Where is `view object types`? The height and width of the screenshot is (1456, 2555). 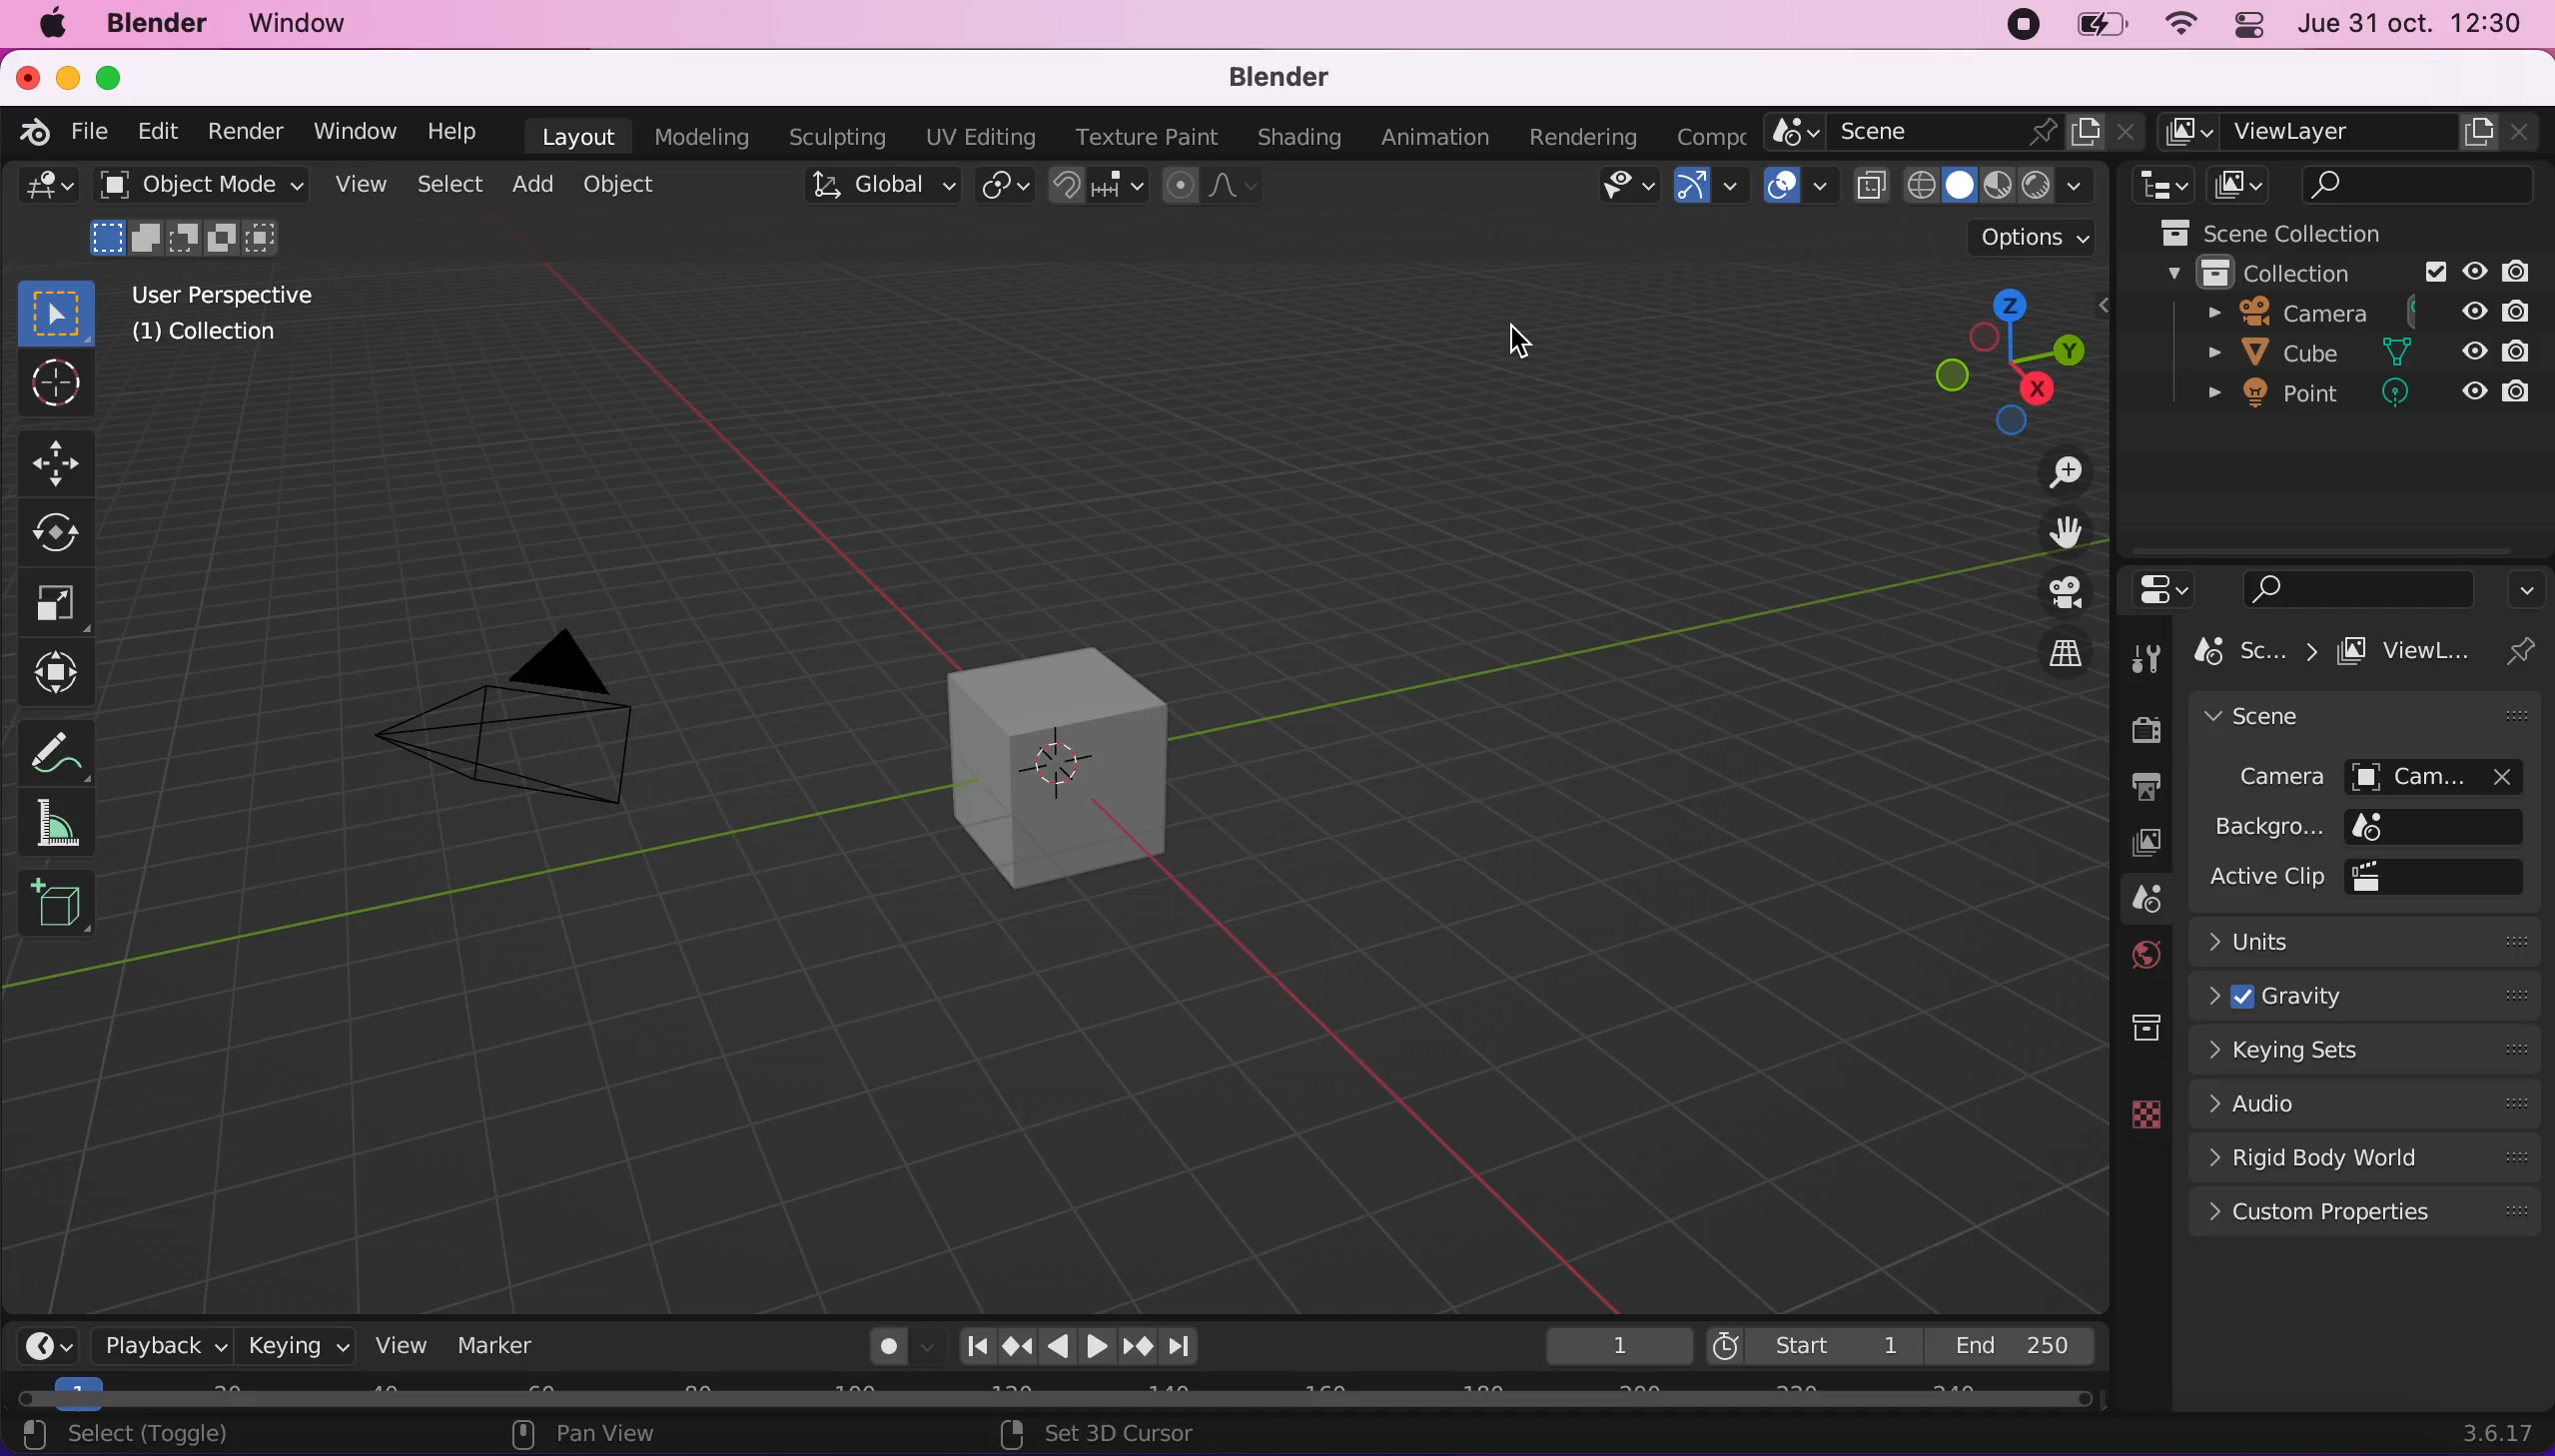 view object types is located at coordinates (1627, 191).